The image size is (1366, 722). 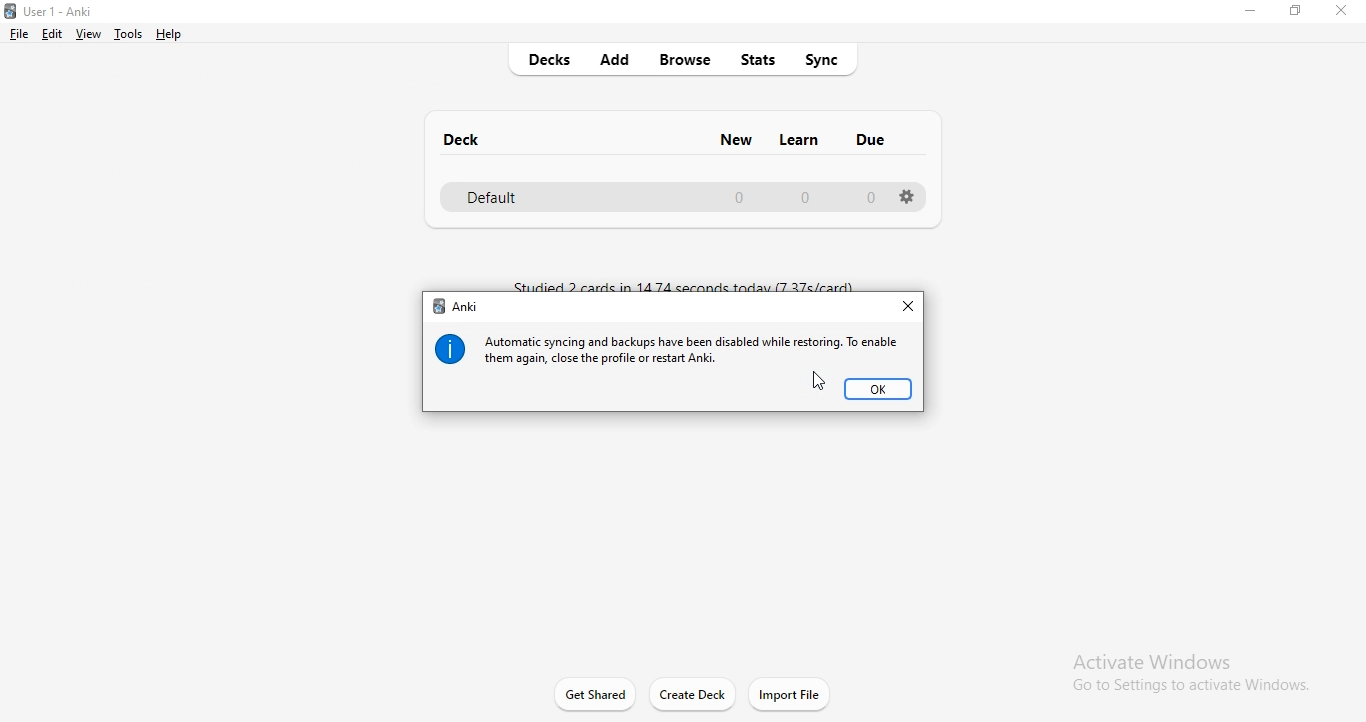 I want to click on info icon, so click(x=452, y=349).